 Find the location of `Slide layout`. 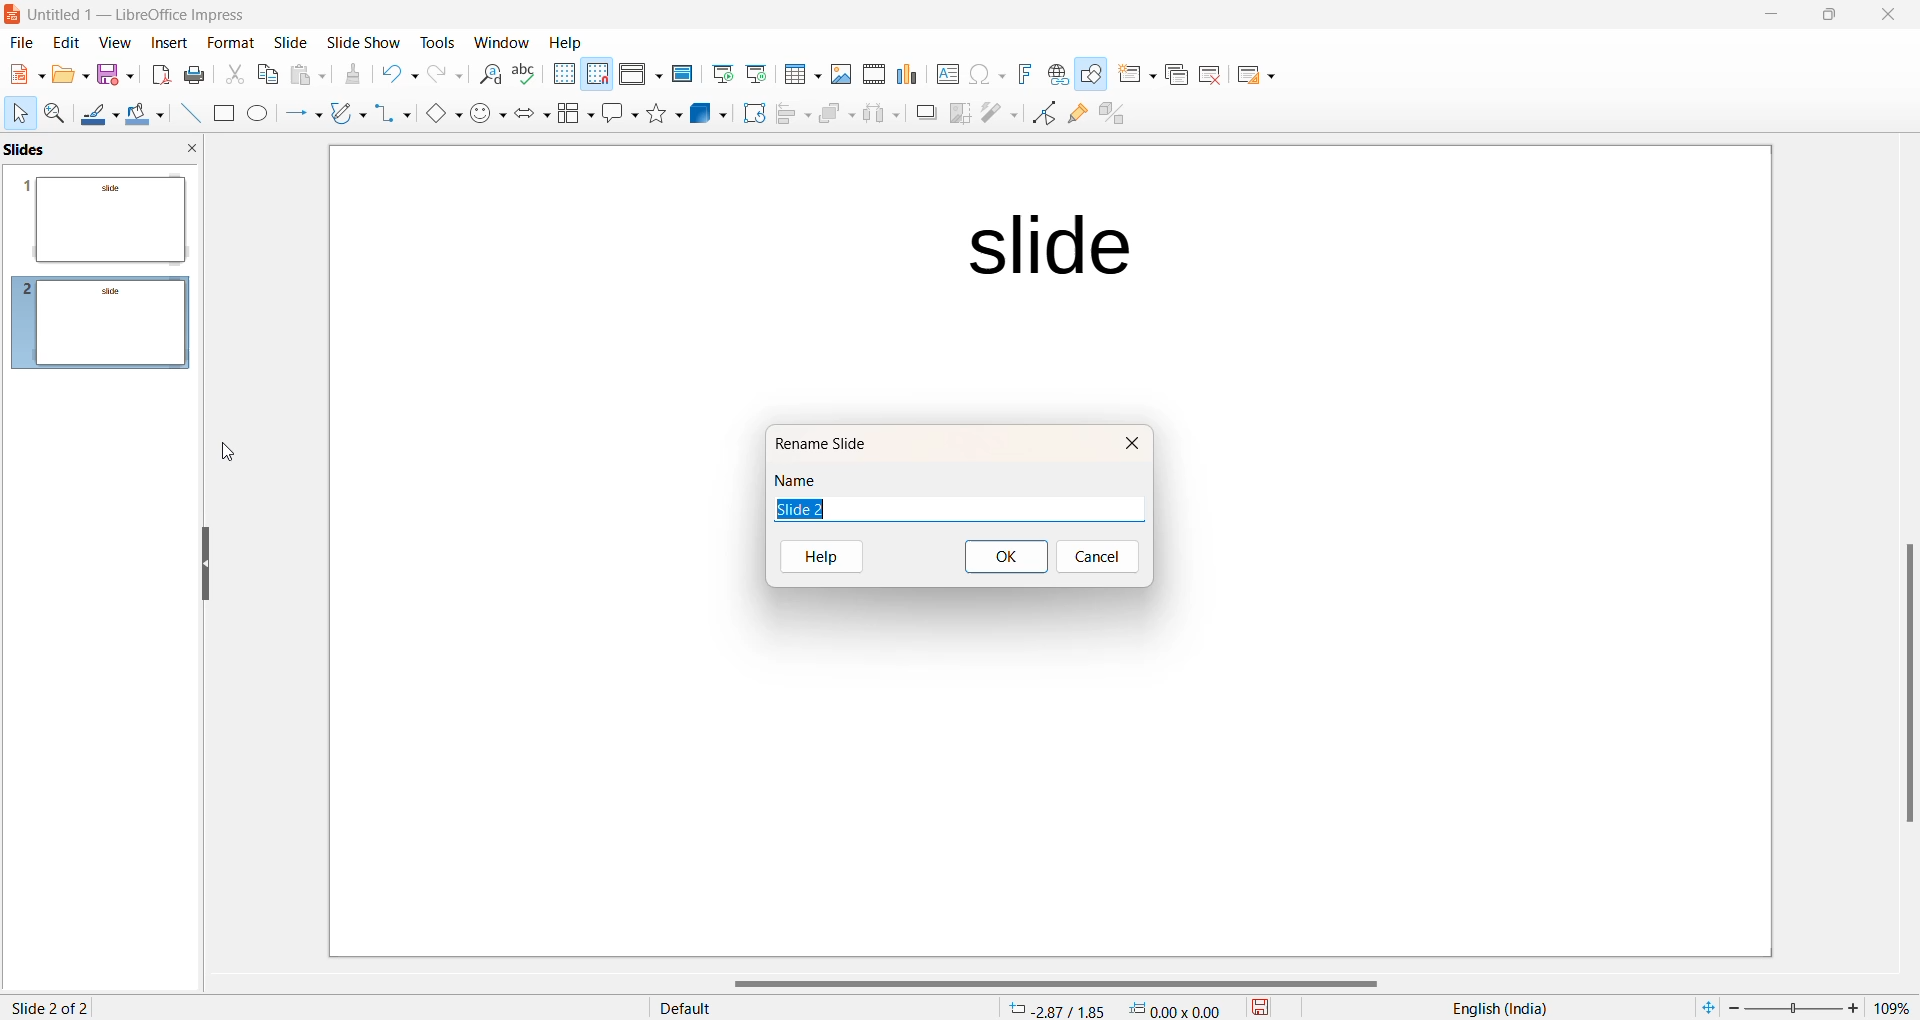

Slide layout is located at coordinates (1262, 73).